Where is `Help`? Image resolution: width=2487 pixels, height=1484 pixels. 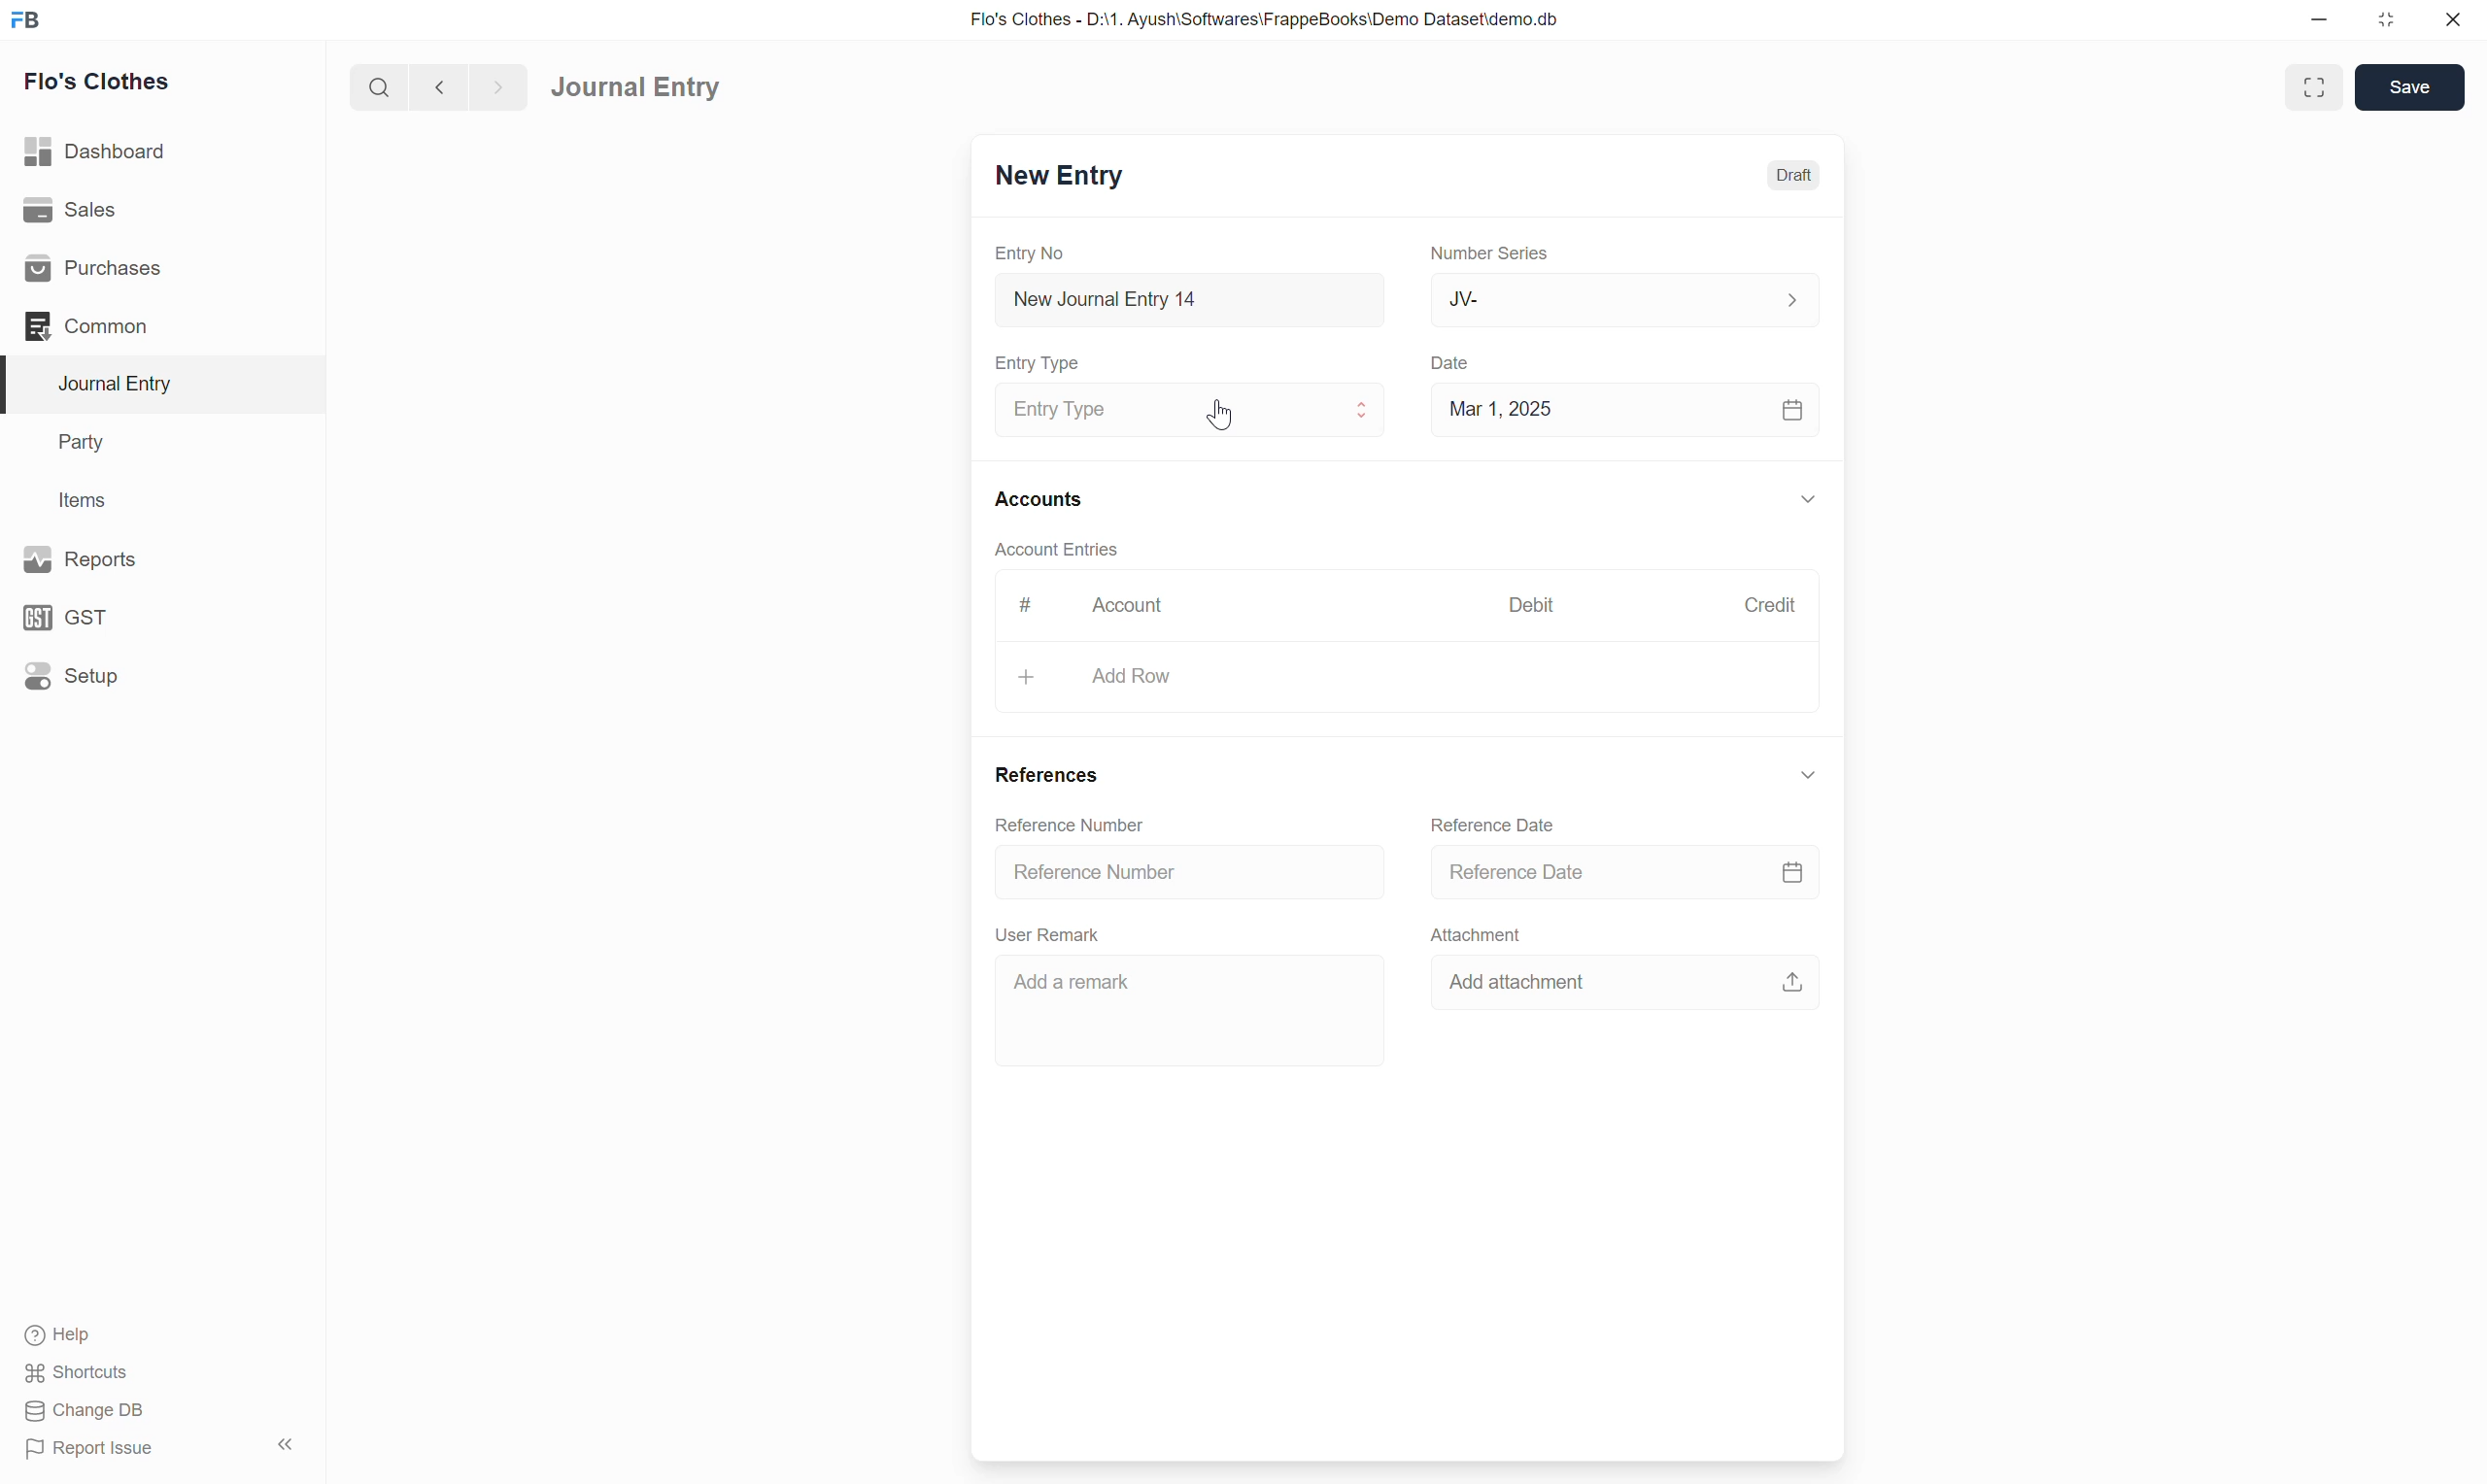 Help is located at coordinates (63, 1336).